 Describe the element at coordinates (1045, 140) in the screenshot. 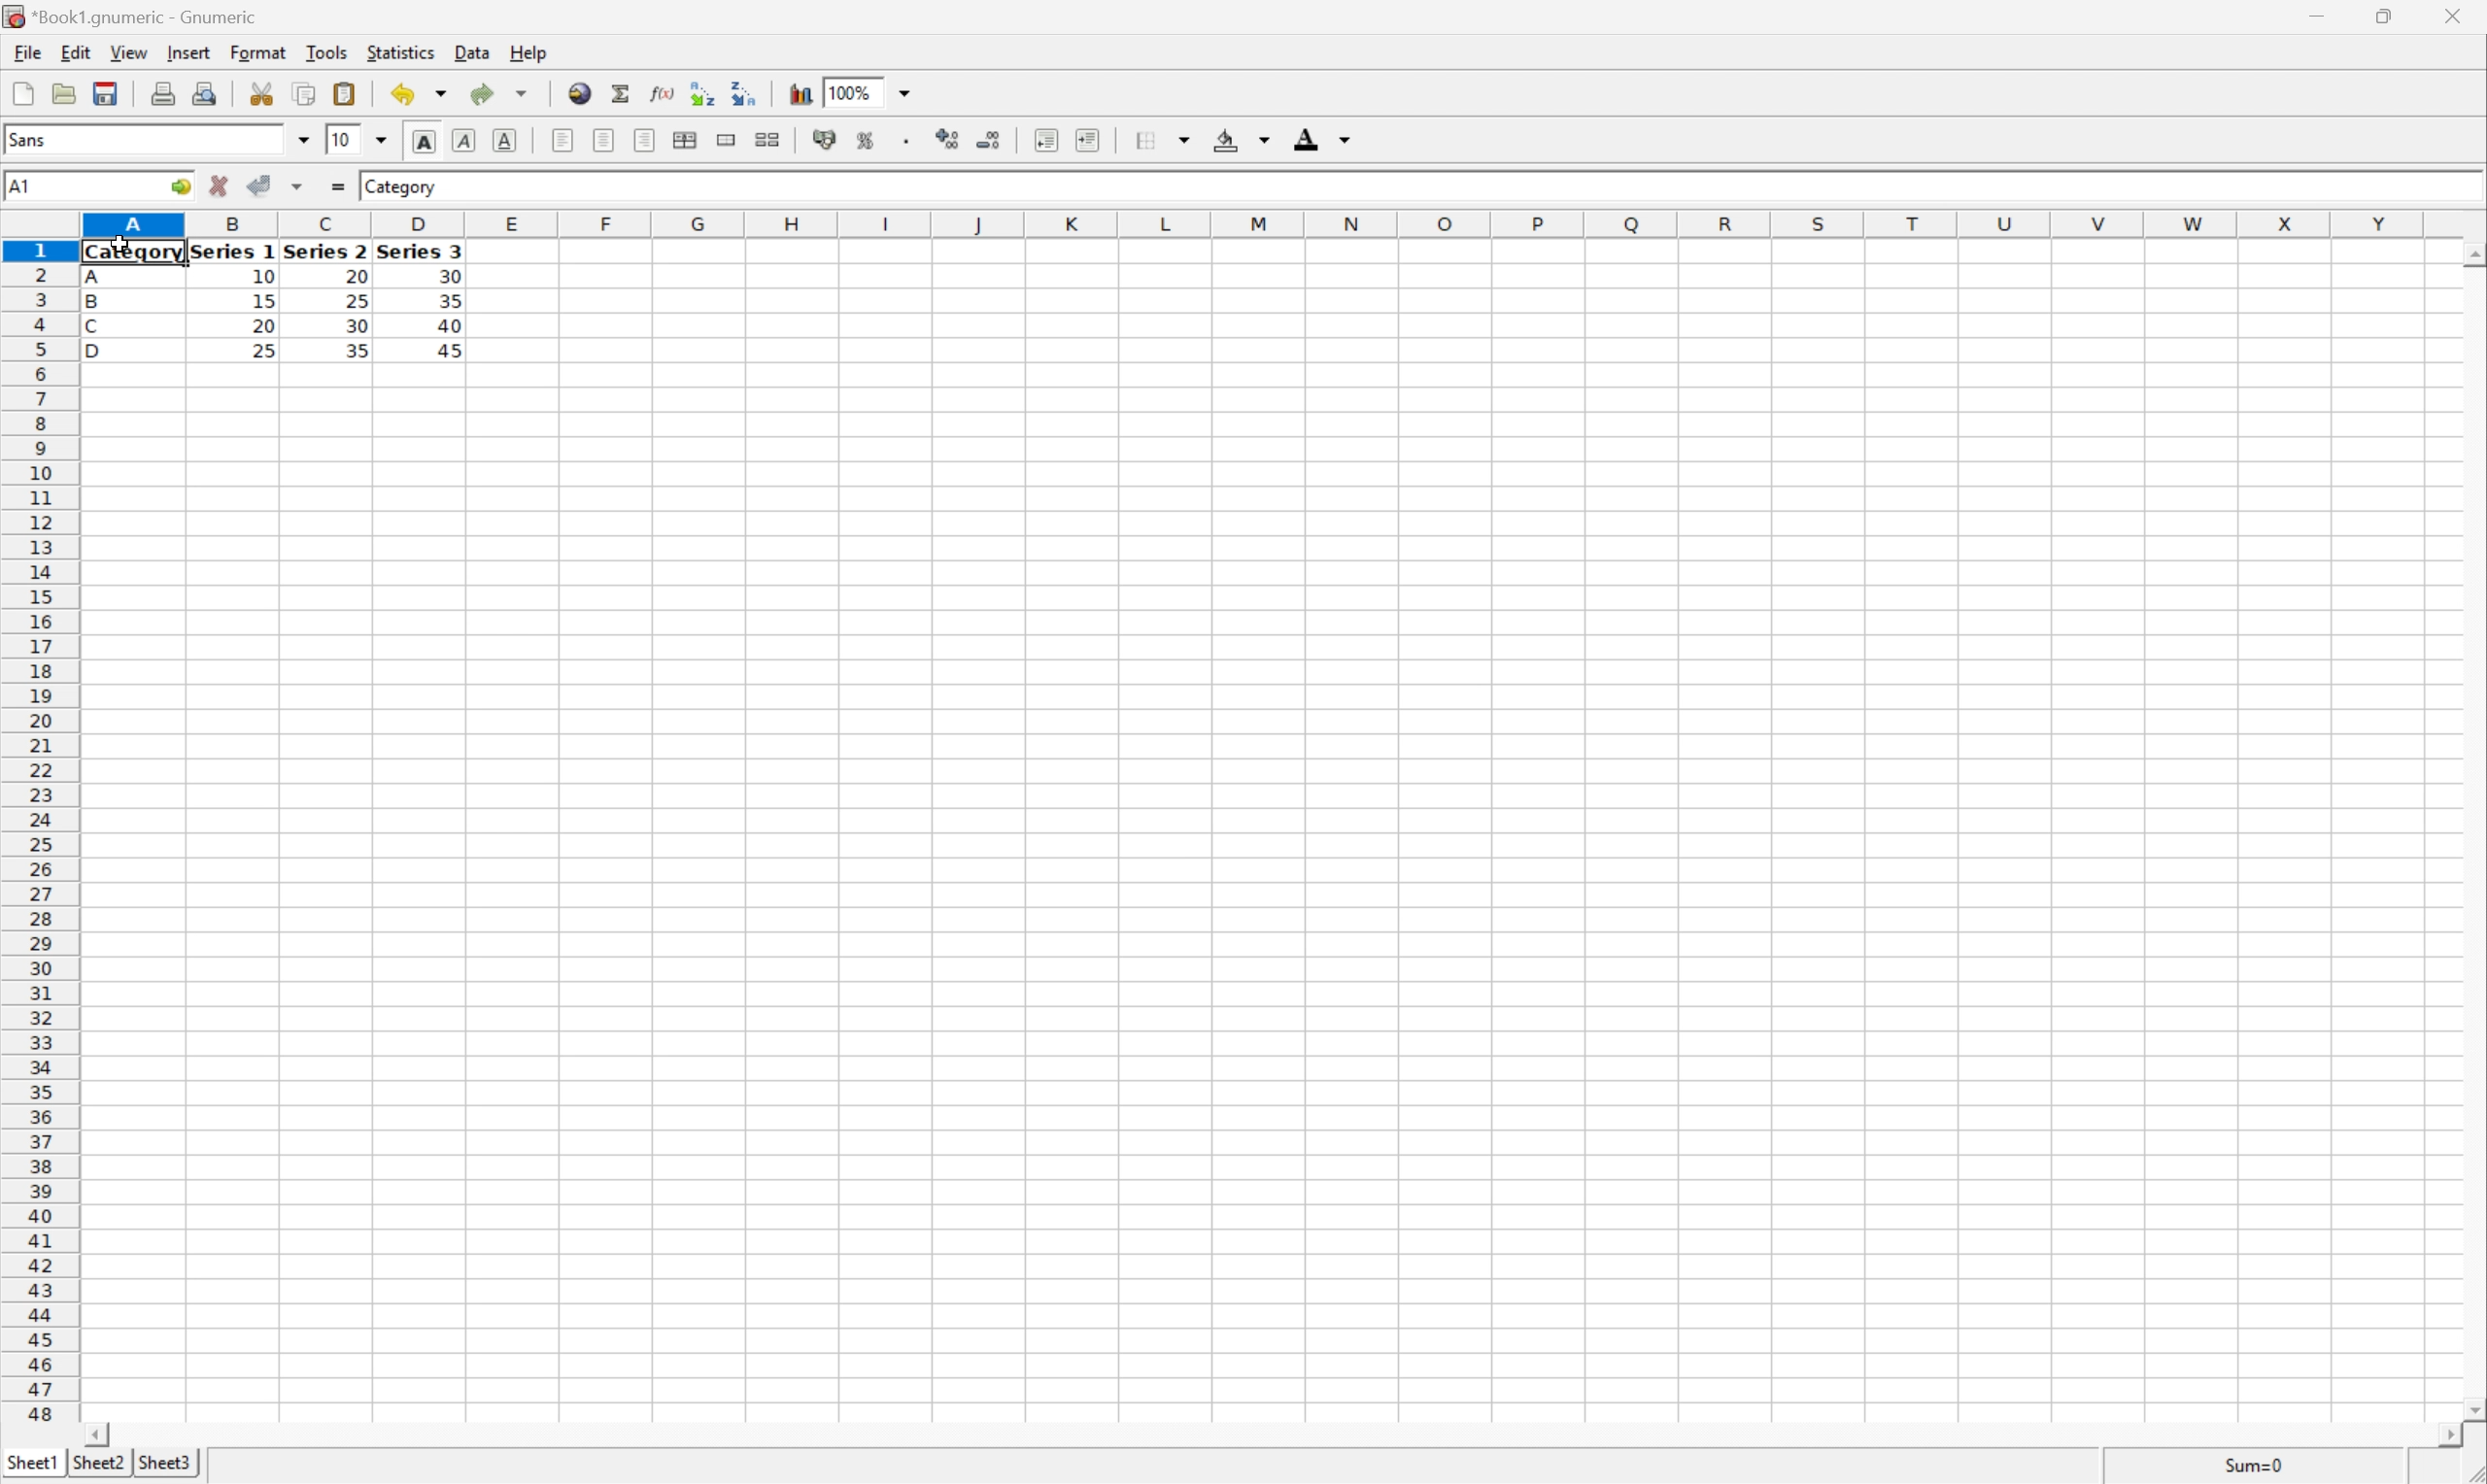

I see `Decrease indent, and align the contents to the left` at that location.